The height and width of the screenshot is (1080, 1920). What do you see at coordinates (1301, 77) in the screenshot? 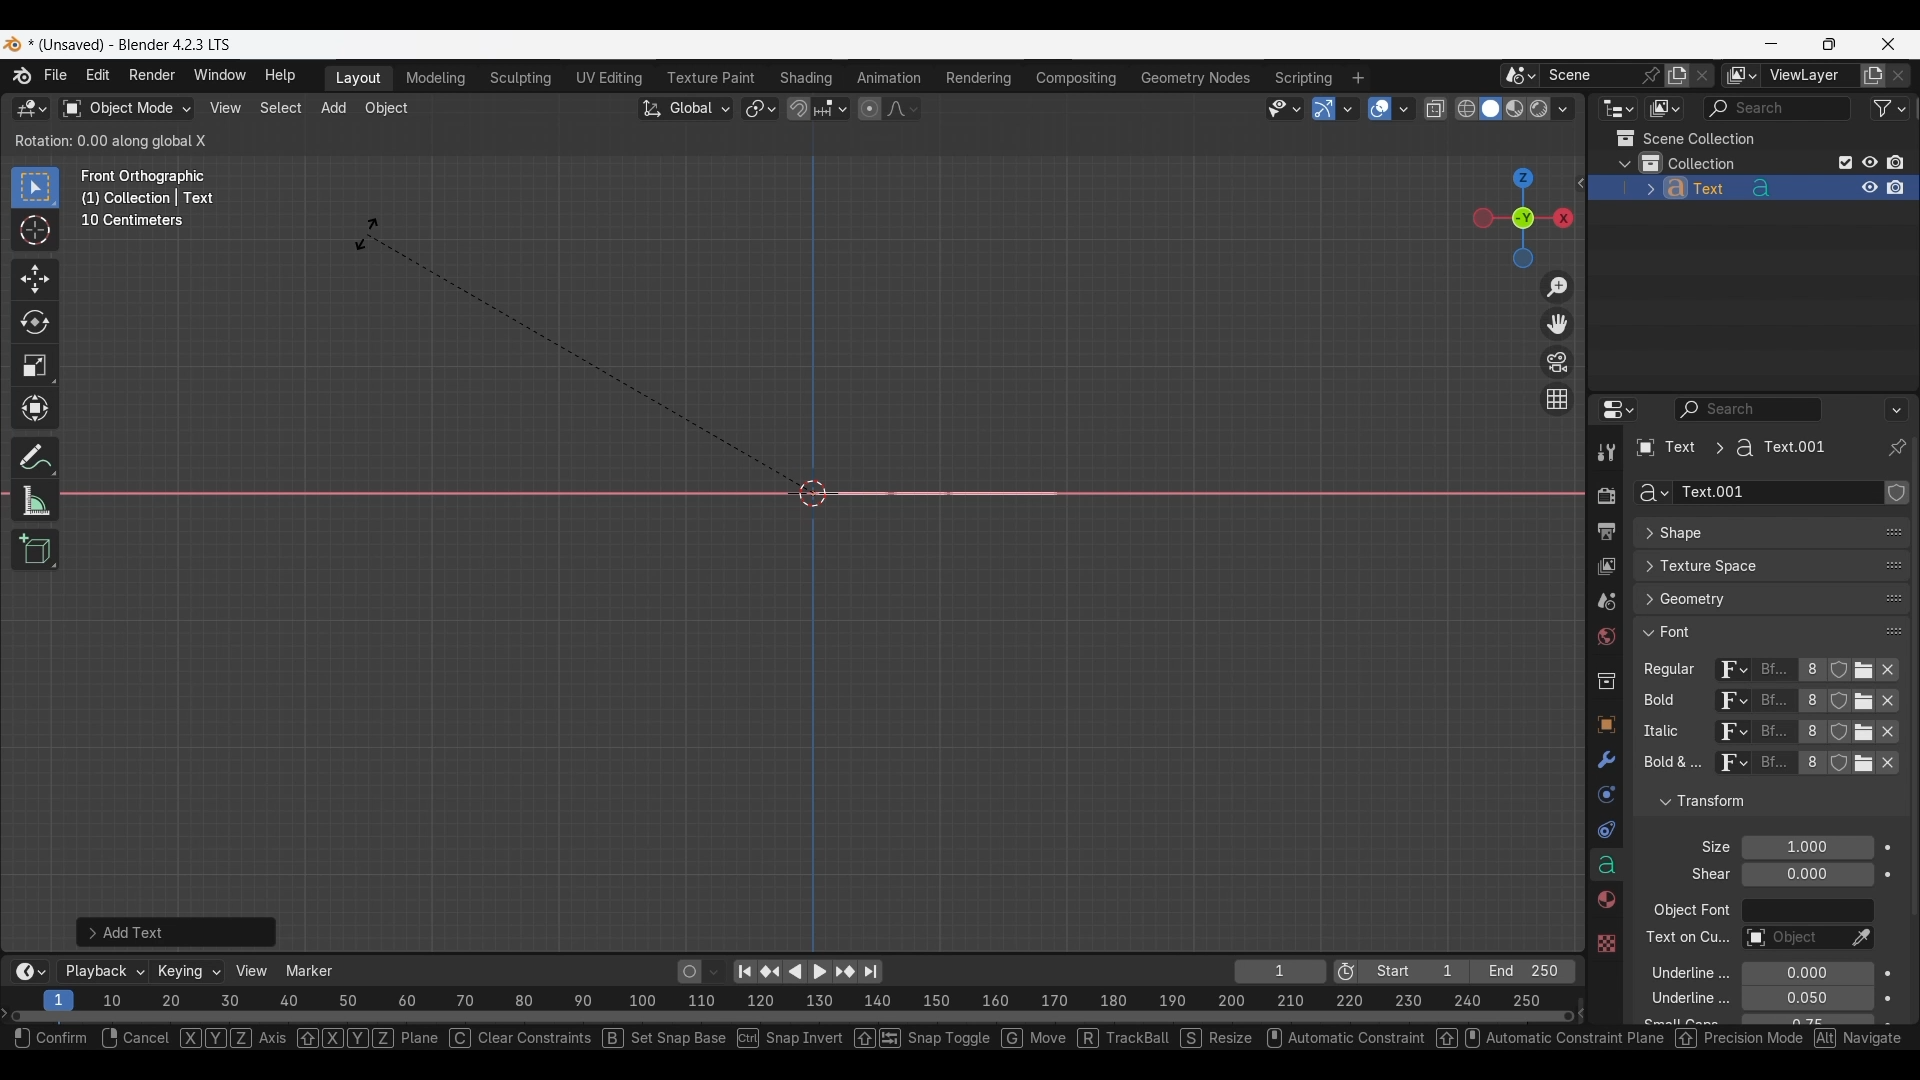
I see `Scripting workspace` at bounding box center [1301, 77].